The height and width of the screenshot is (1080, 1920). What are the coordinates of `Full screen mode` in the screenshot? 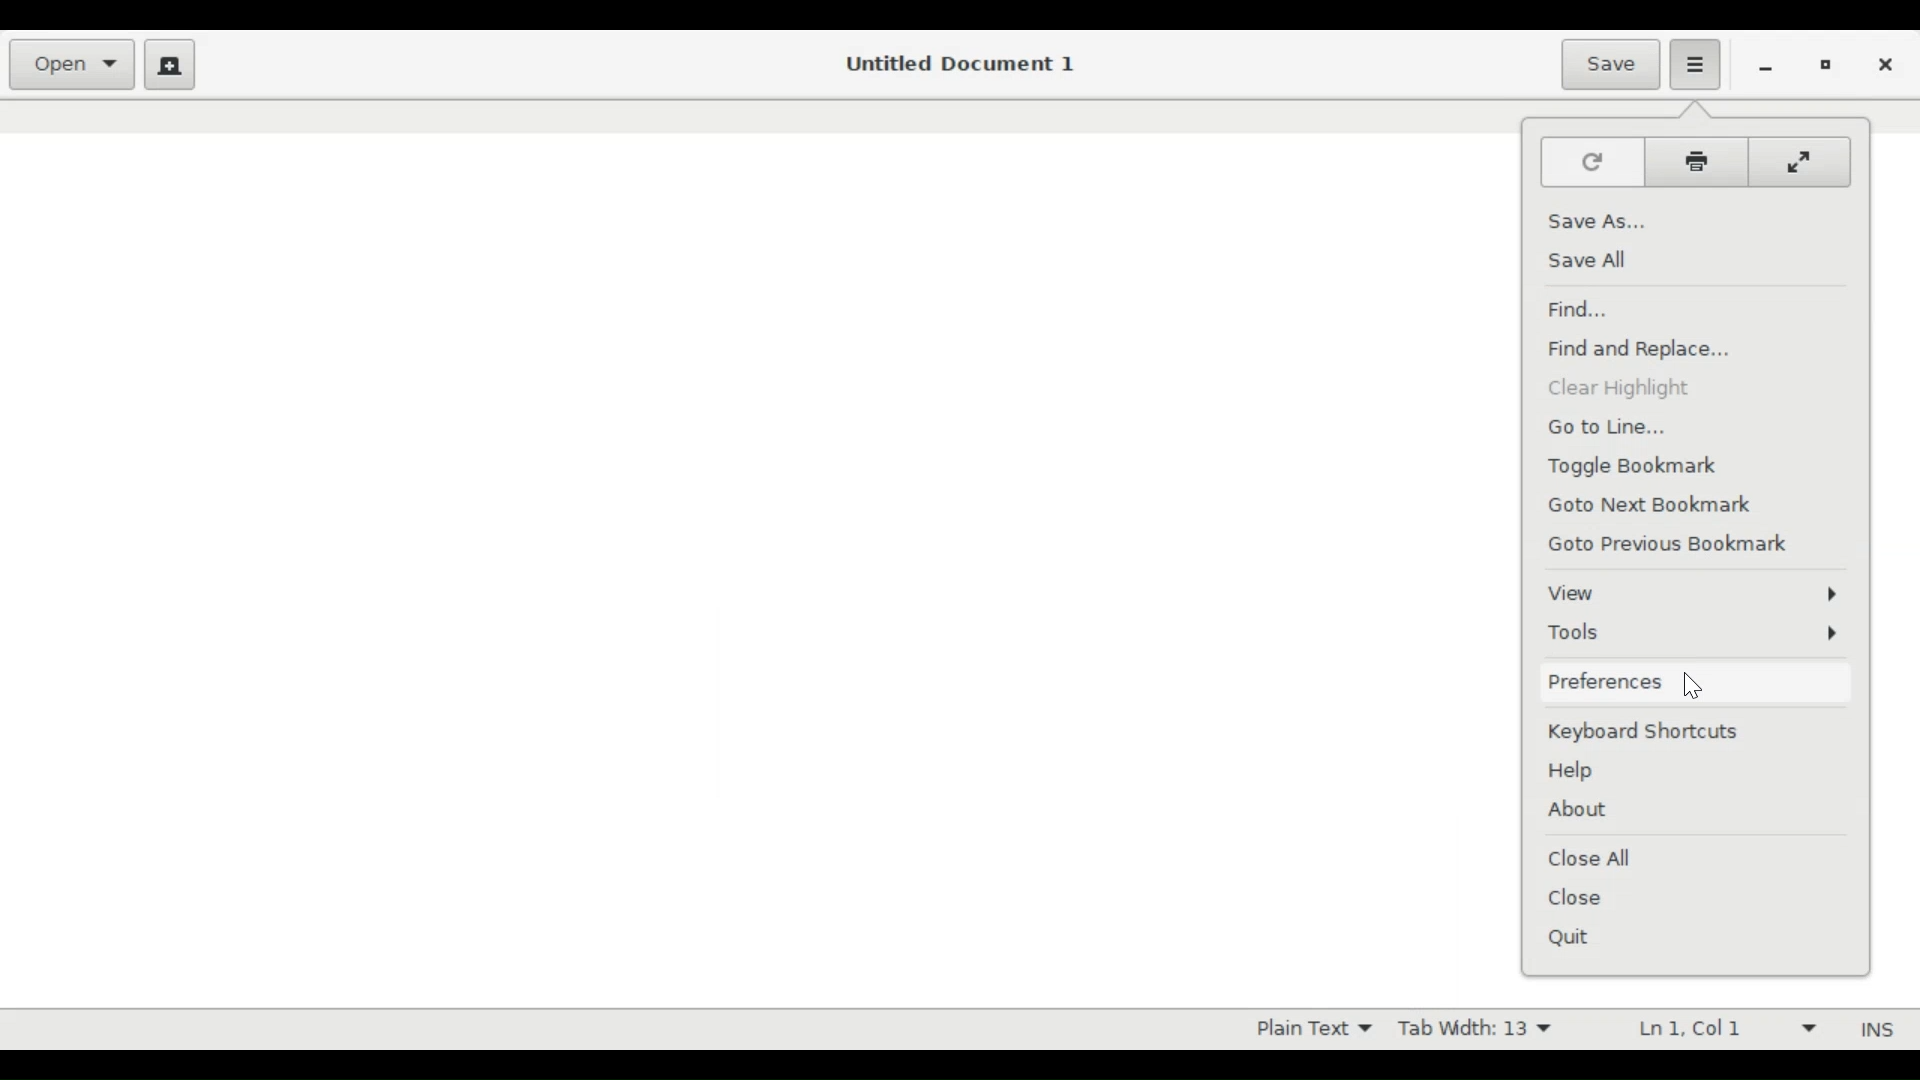 It's located at (1796, 161).